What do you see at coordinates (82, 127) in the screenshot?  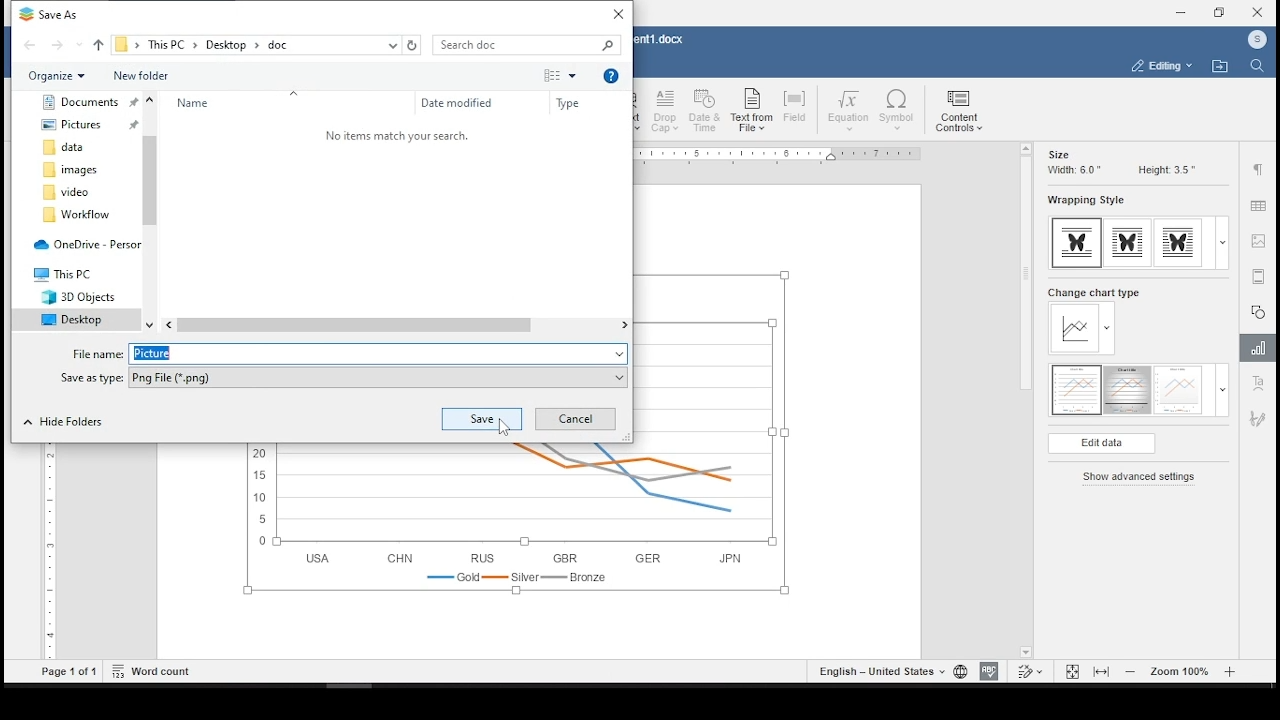 I see `pictures` at bounding box center [82, 127].